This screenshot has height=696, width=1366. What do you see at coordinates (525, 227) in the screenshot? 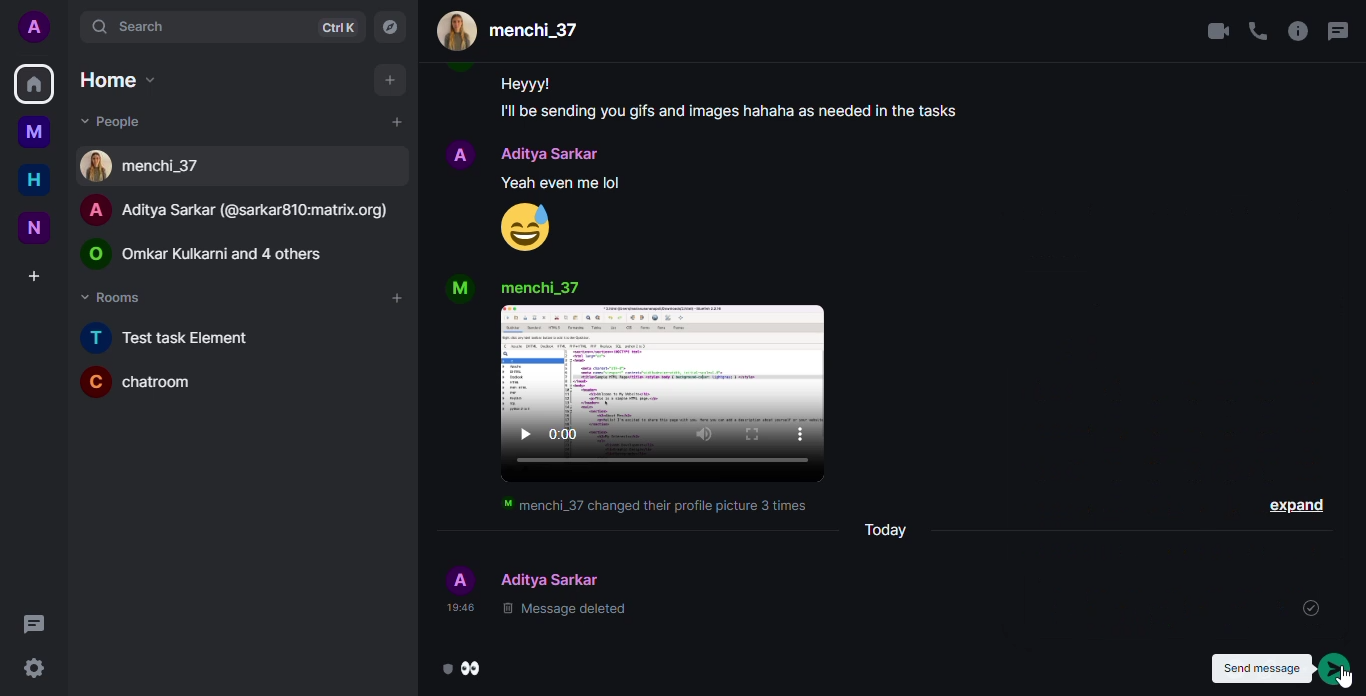
I see `emoji` at bounding box center [525, 227].